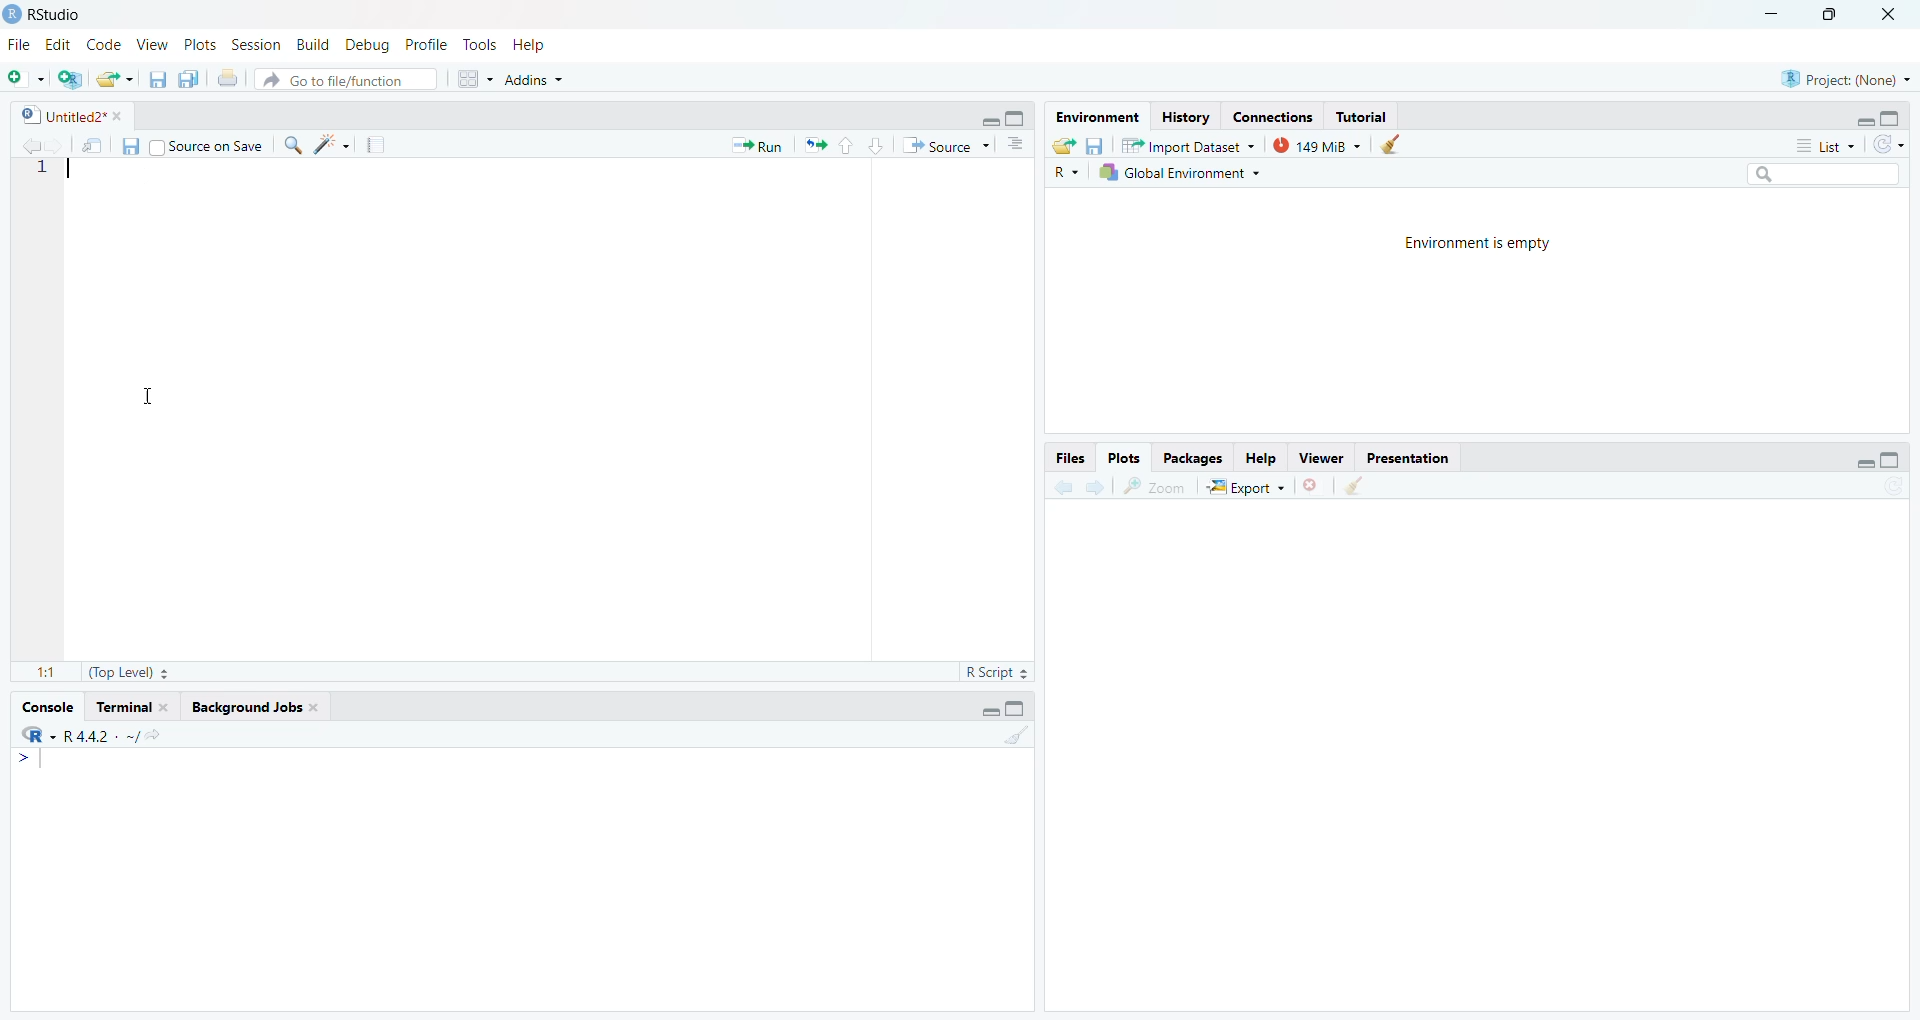 This screenshot has height=1020, width=1920. What do you see at coordinates (1398, 144) in the screenshot?
I see `Clear console (Ctrl +L)` at bounding box center [1398, 144].